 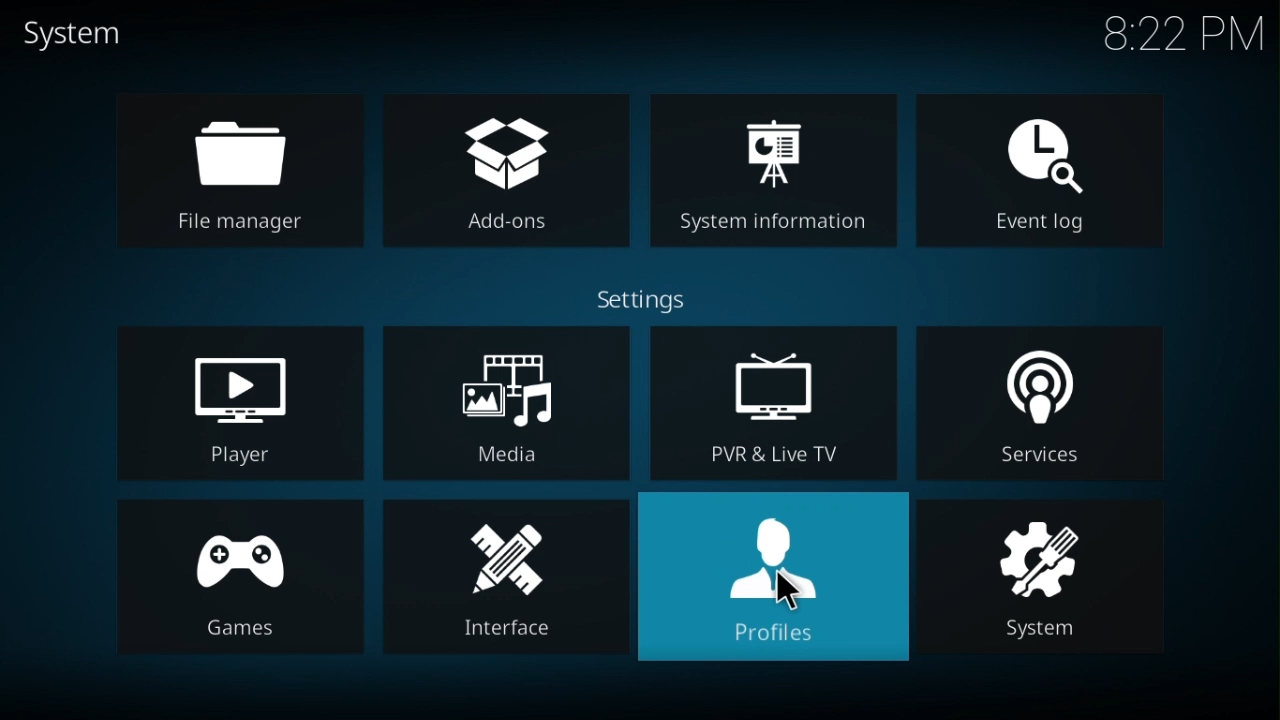 What do you see at coordinates (775, 577) in the screenshot?
I see `profiles` at bounding box center [775, 577].